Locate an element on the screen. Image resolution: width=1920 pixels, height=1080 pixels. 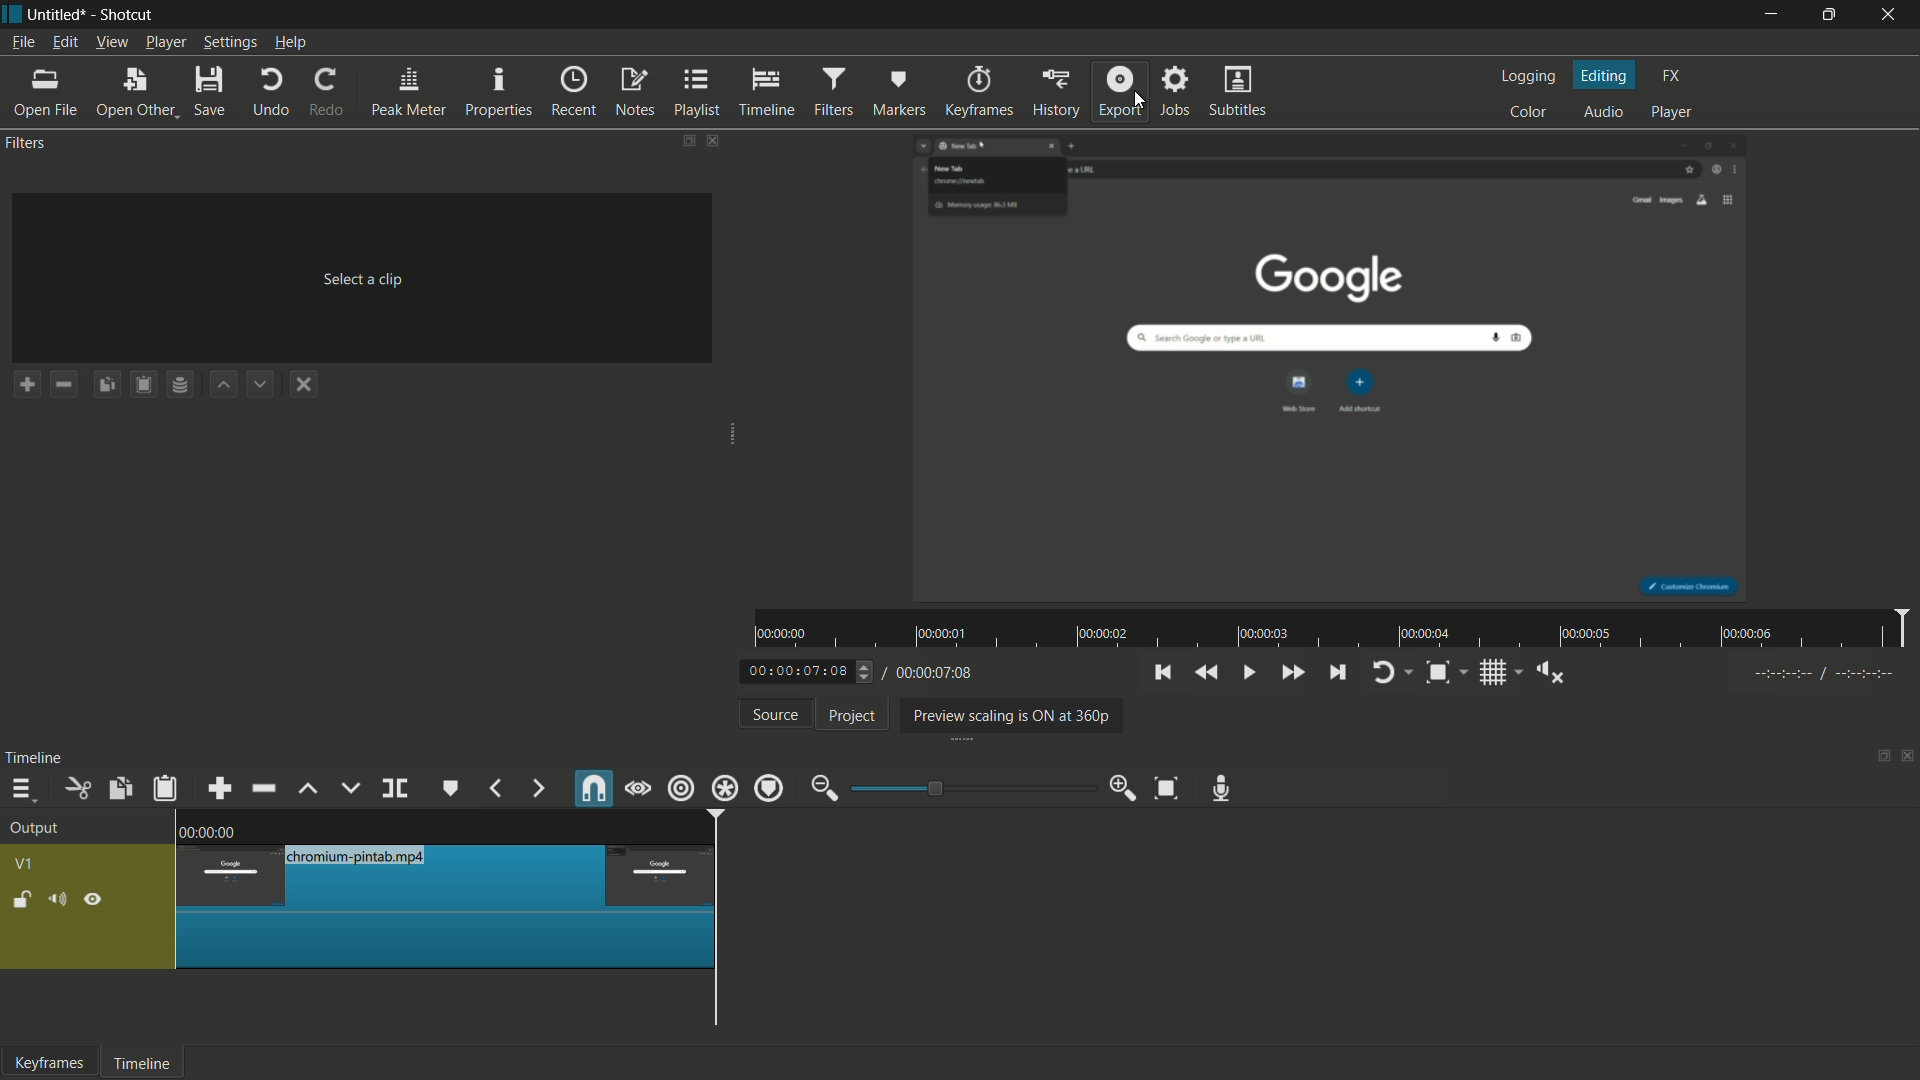
copy checked filters is located at coordinates (107, 384).